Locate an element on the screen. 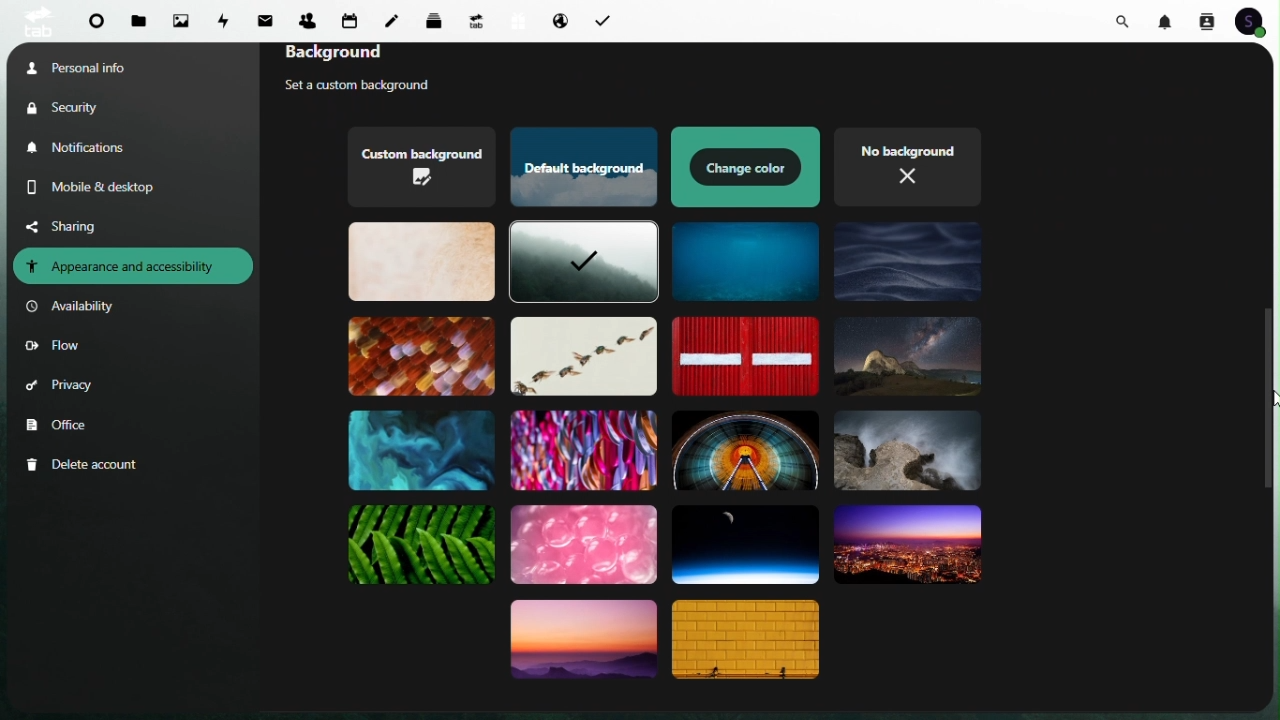  Mobile and desktop is located at coordinates (107, 187).